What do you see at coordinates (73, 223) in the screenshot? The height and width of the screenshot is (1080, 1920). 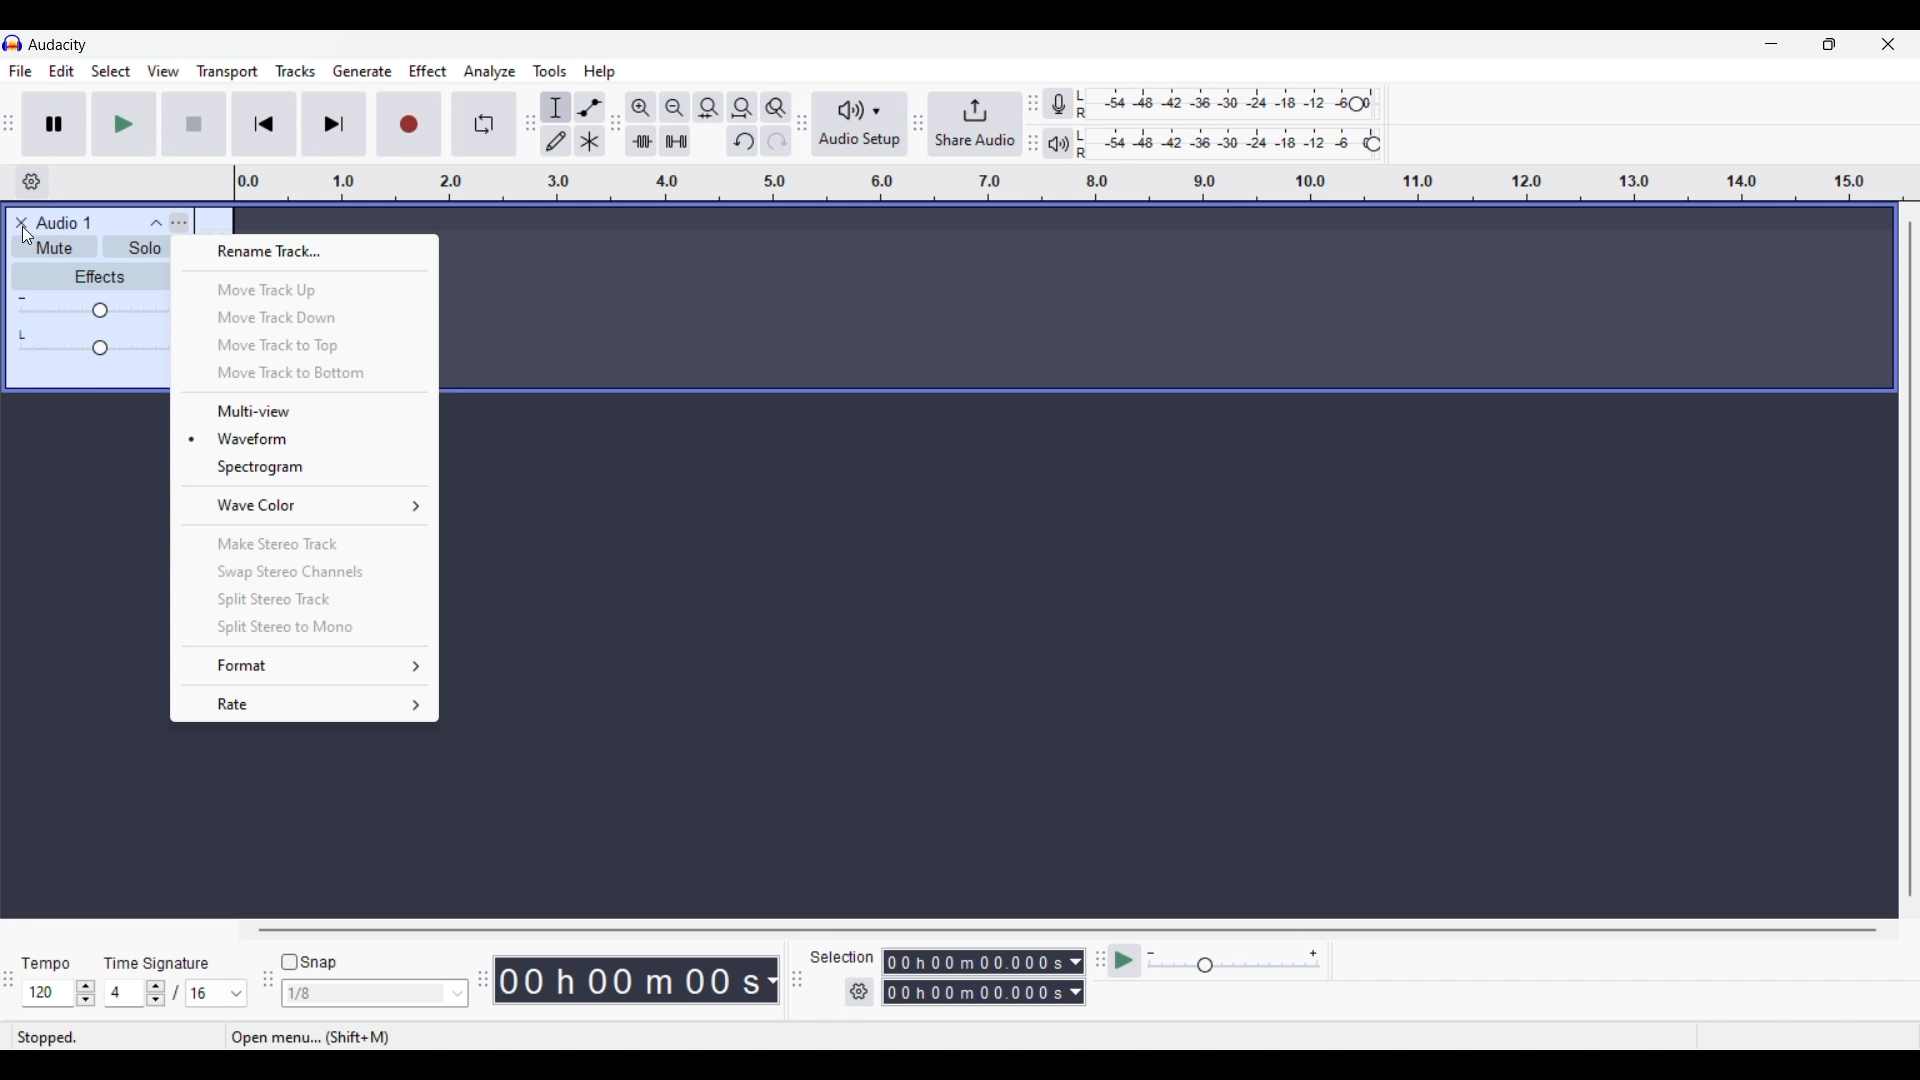 I see `Audio 1` at bounding box center [73, 223].